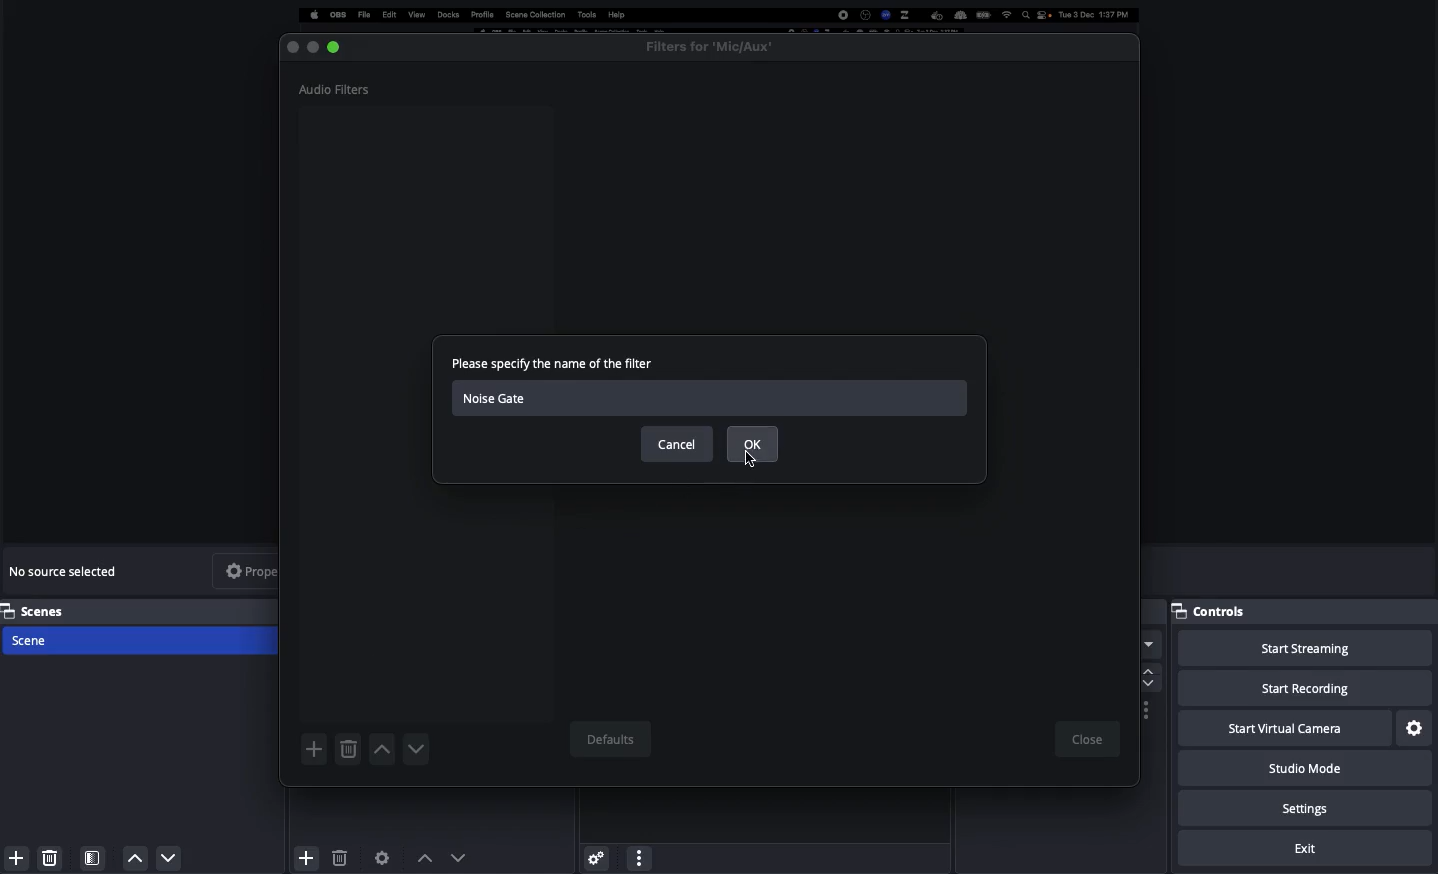  I want to click on Exit, so click(1308, 849).